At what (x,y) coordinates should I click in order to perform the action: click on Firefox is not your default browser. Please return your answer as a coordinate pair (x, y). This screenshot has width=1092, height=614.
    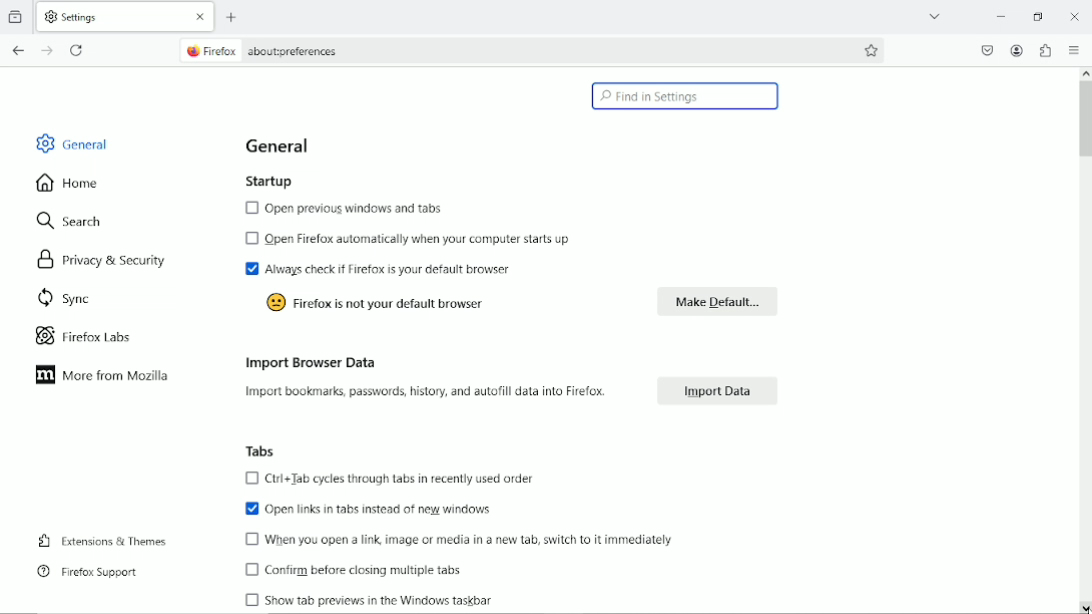
    Looking at the image, I should click on (374, 306).